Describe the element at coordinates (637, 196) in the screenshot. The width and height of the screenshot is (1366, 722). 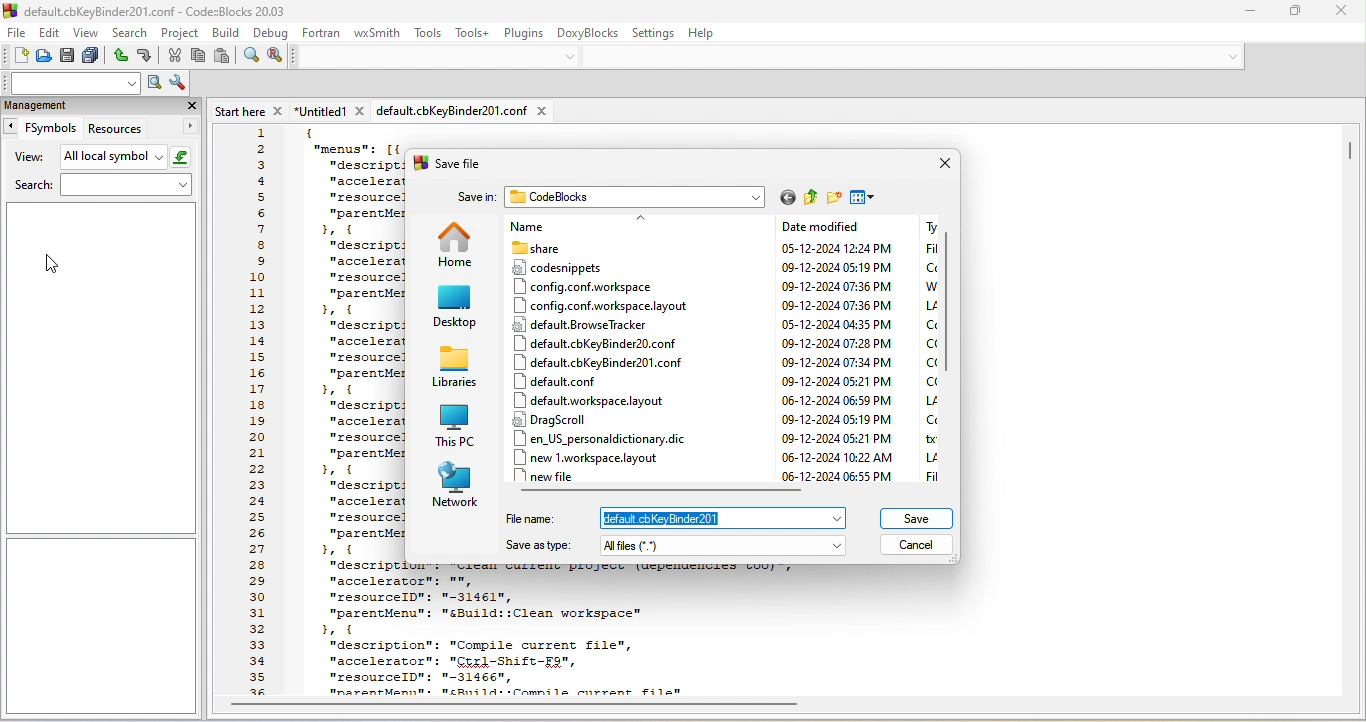
I see `codeblocks` at that location.